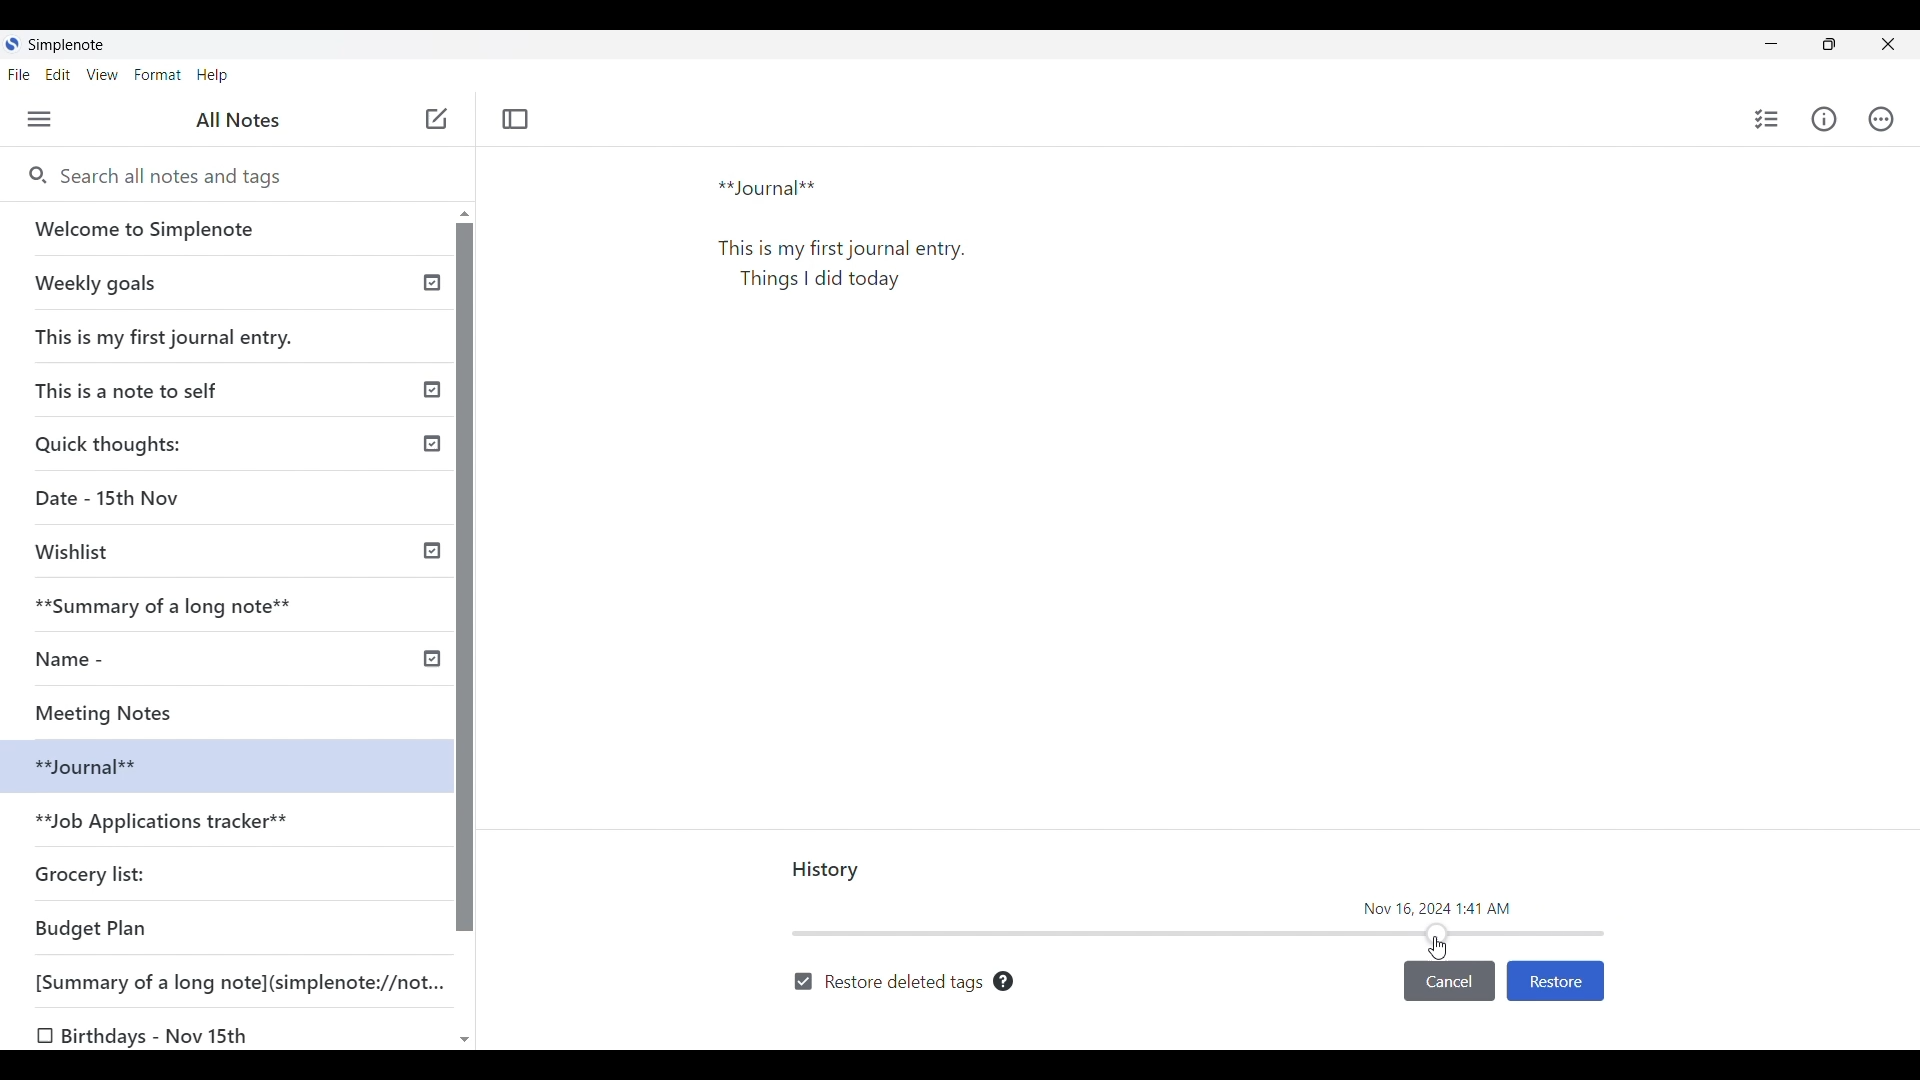  What do you see at coordinates (220, 764) in the screenshot?
I see `selected note` at bounding box center [220, 764].